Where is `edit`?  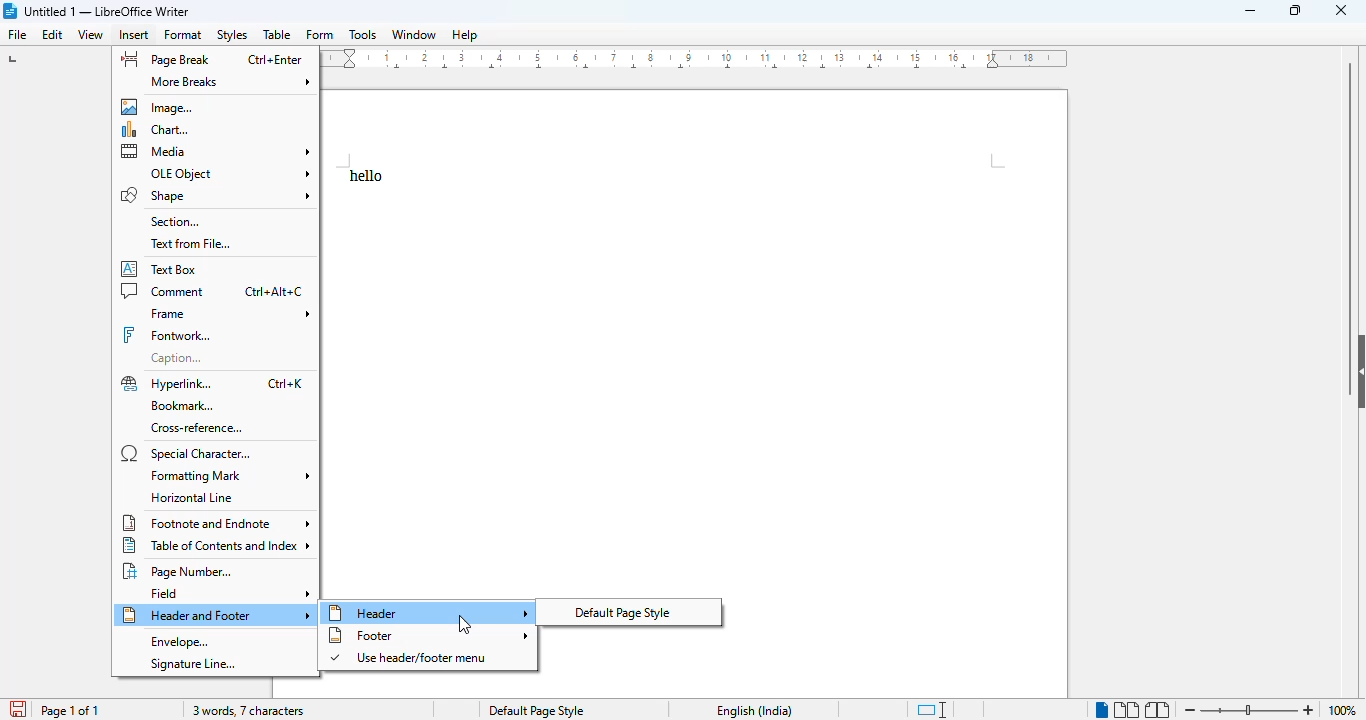
edit is located at coordinates (53, 34).